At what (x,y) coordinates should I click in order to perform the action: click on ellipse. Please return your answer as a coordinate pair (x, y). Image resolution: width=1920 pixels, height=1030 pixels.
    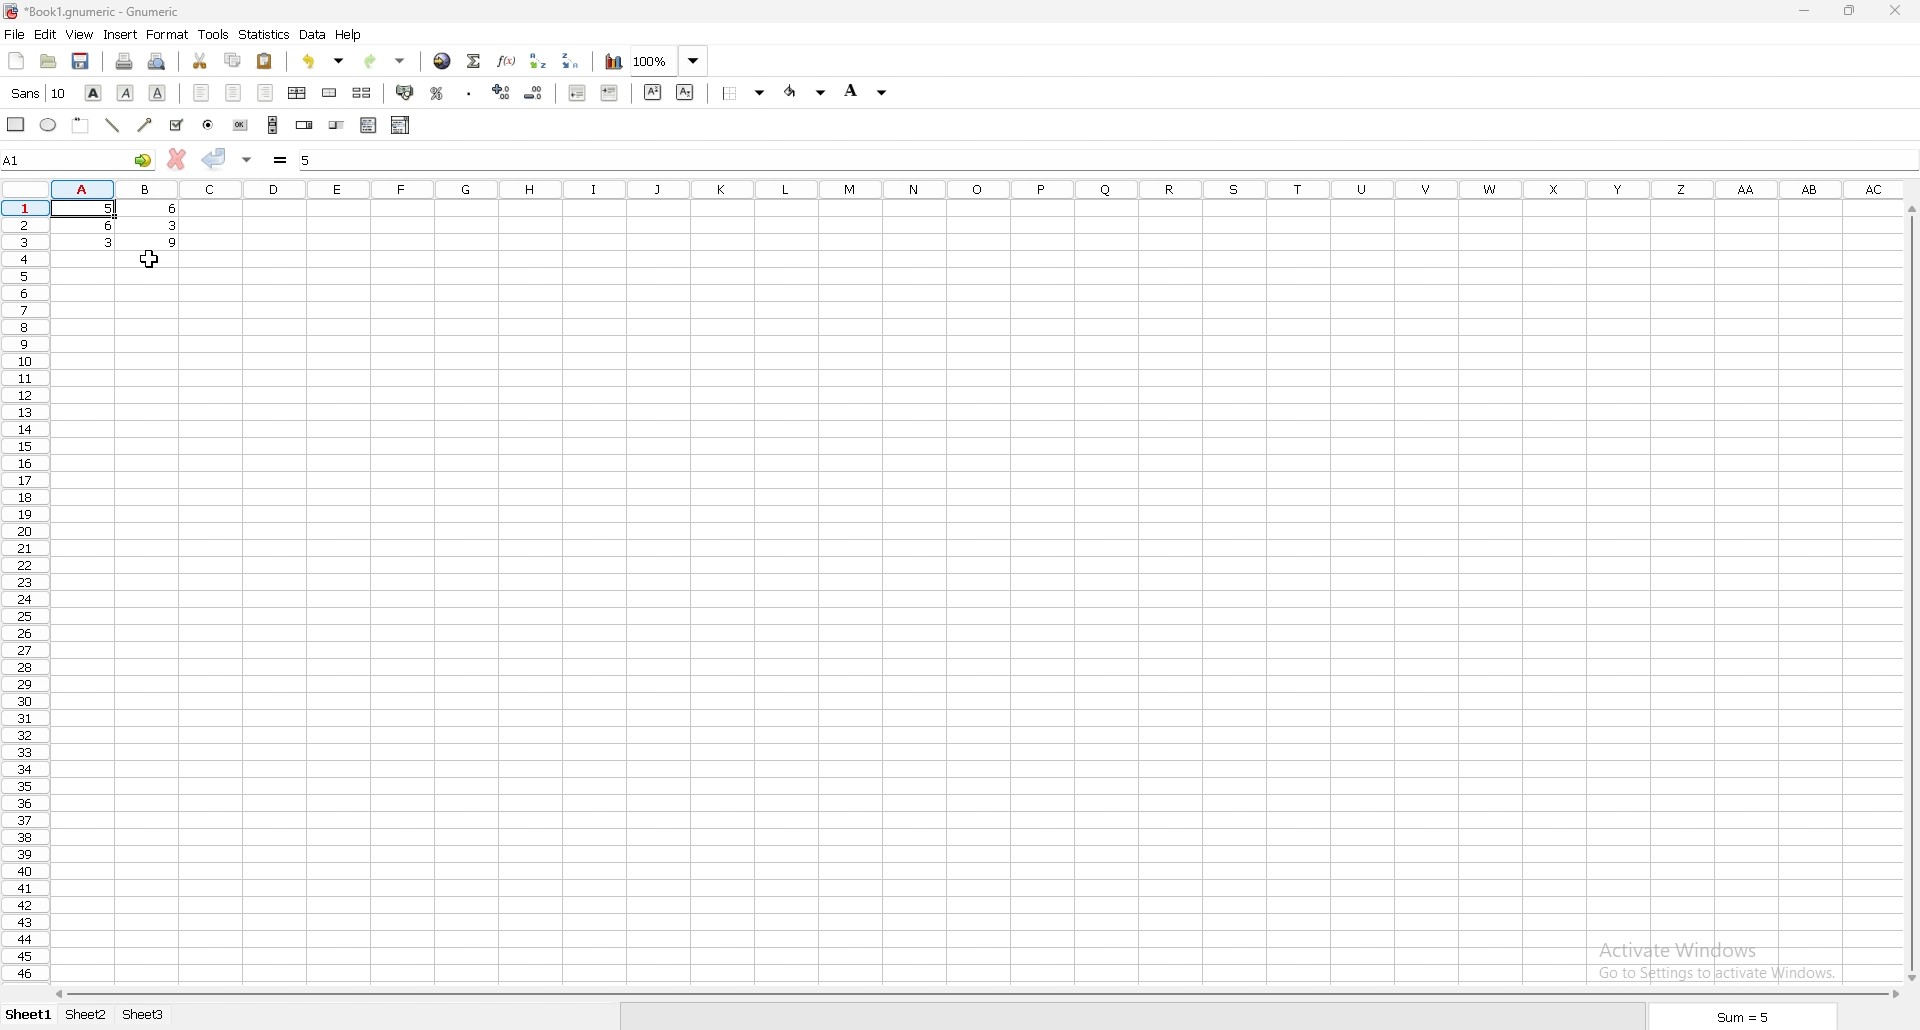
    Looking at the image, I should click on (48, 124).